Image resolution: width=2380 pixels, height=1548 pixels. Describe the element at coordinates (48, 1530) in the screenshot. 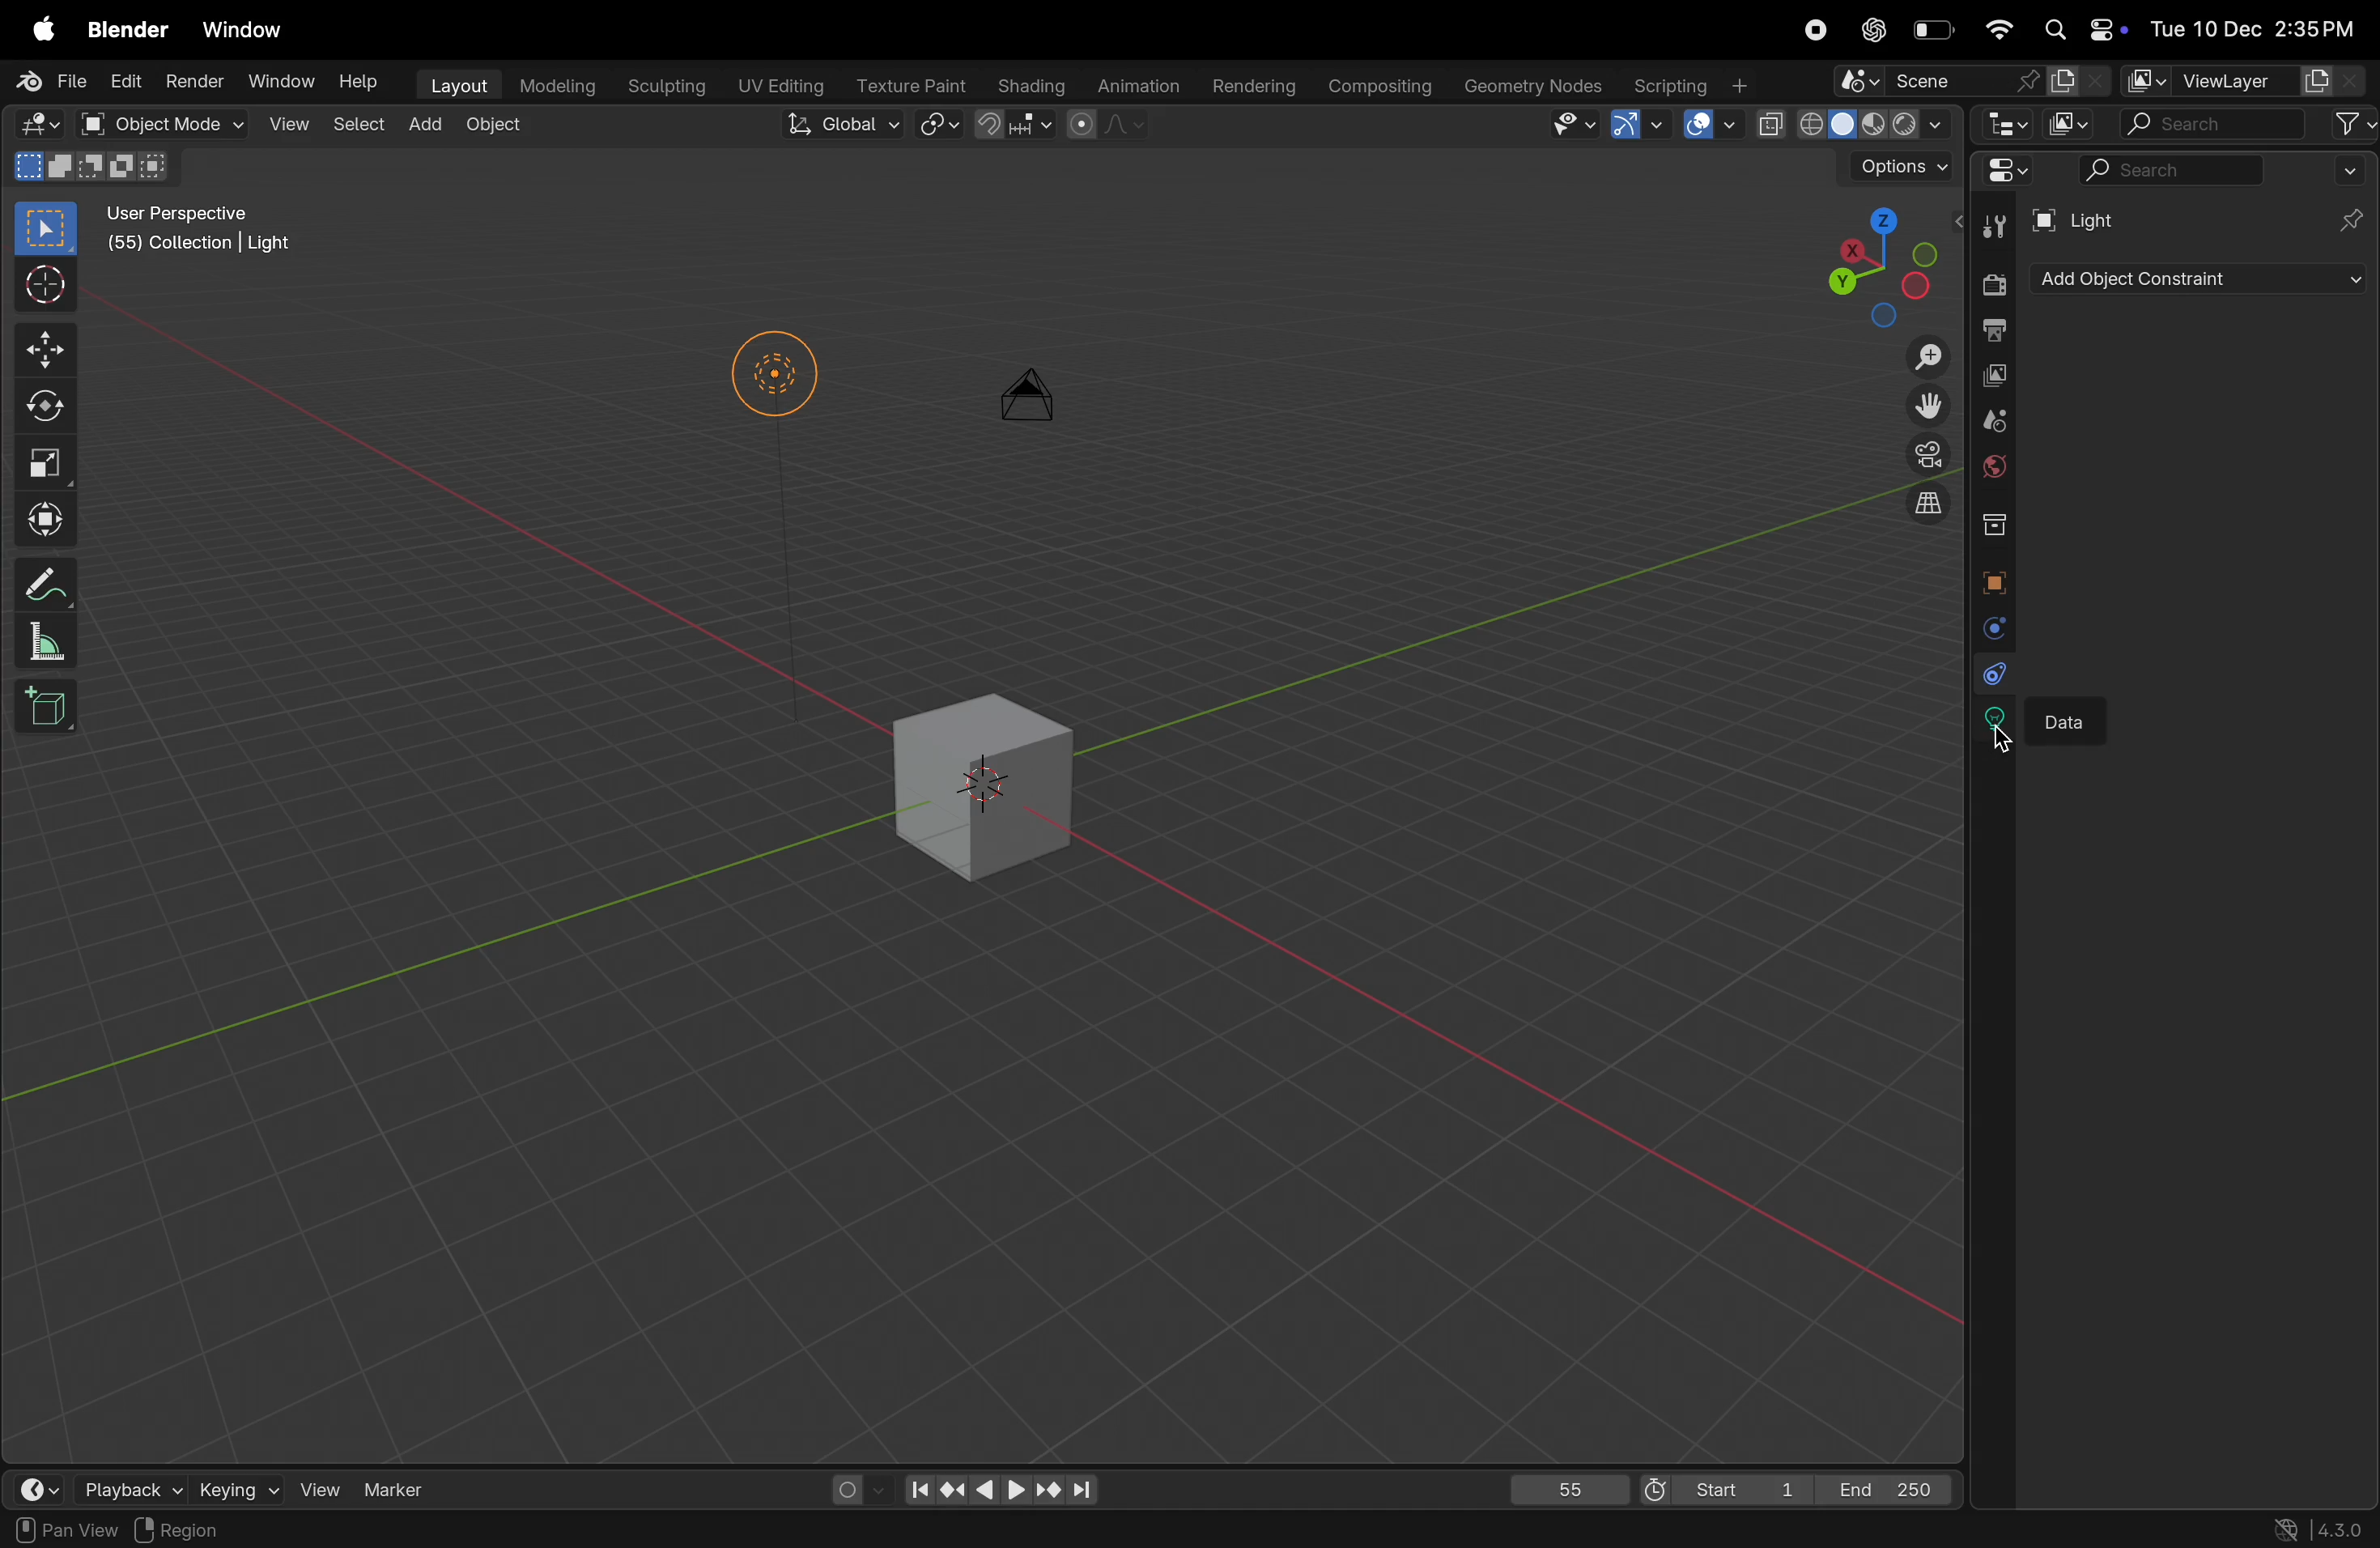

I see `select` at that location.